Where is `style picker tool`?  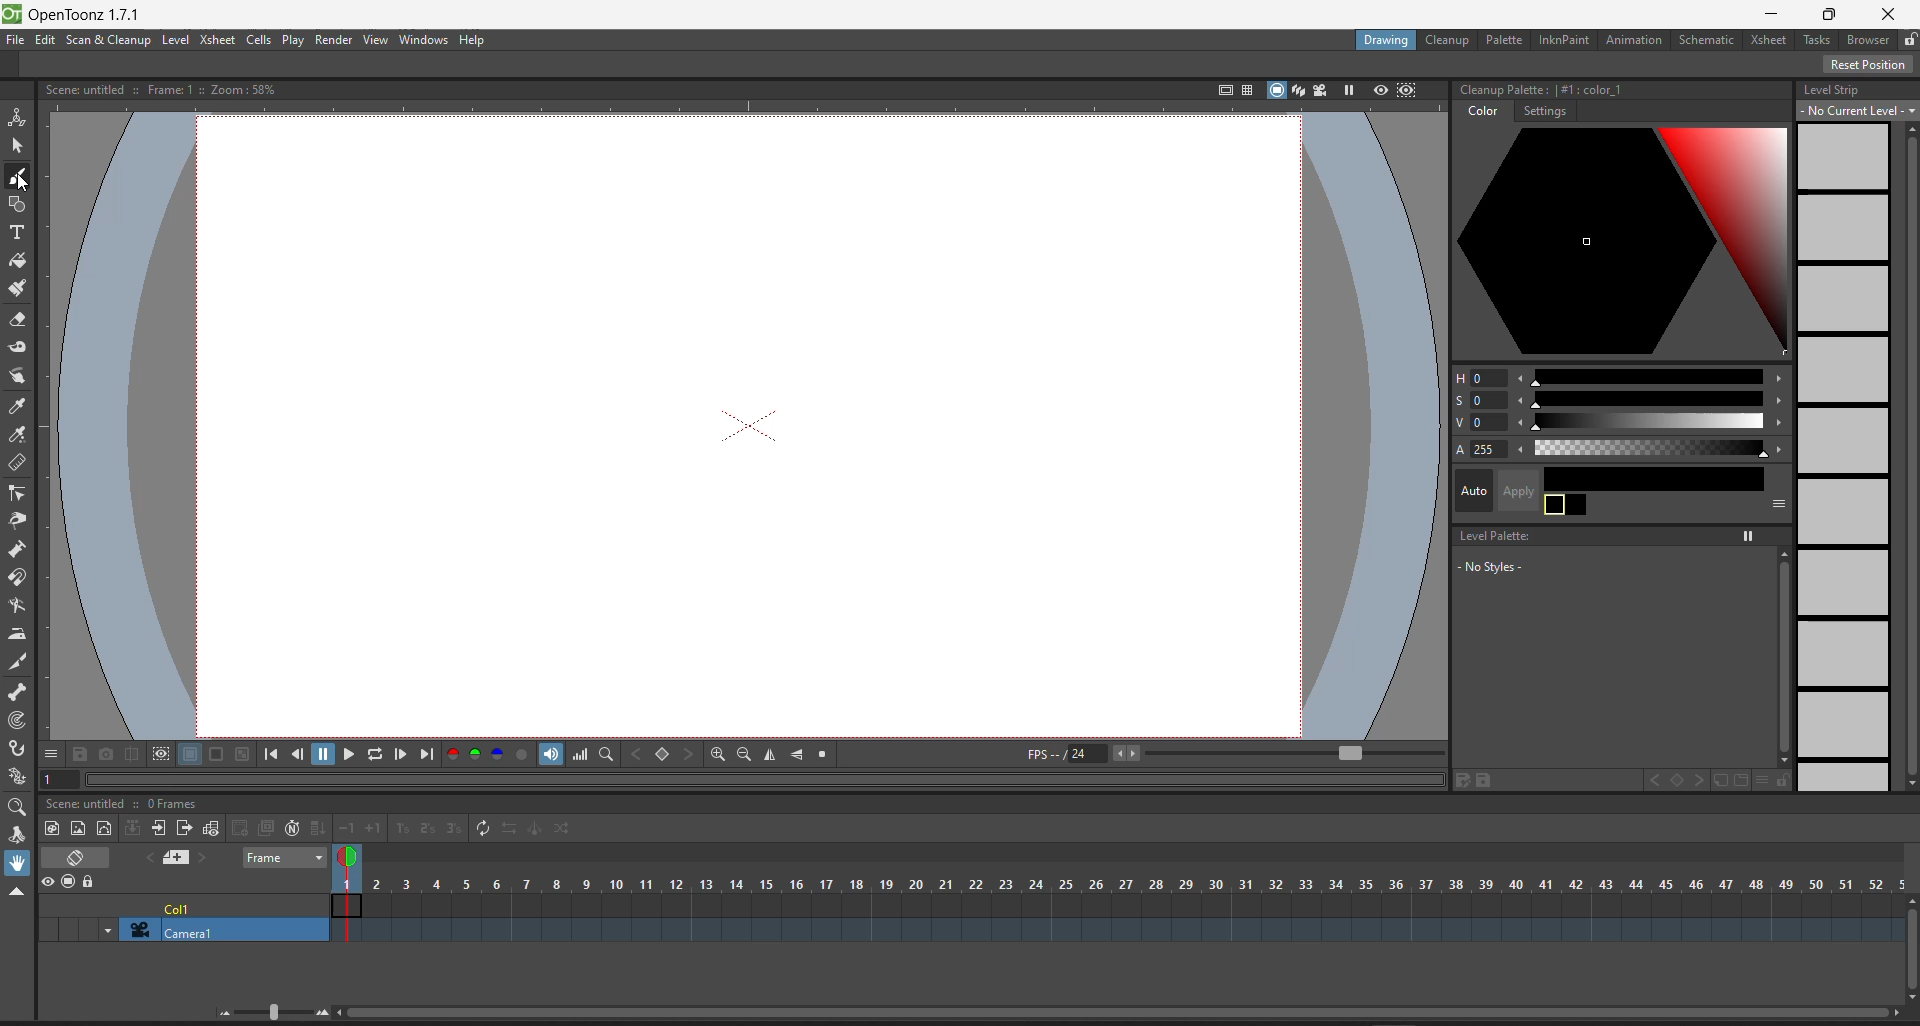 style picker tool is located at coordinates (20, 408).